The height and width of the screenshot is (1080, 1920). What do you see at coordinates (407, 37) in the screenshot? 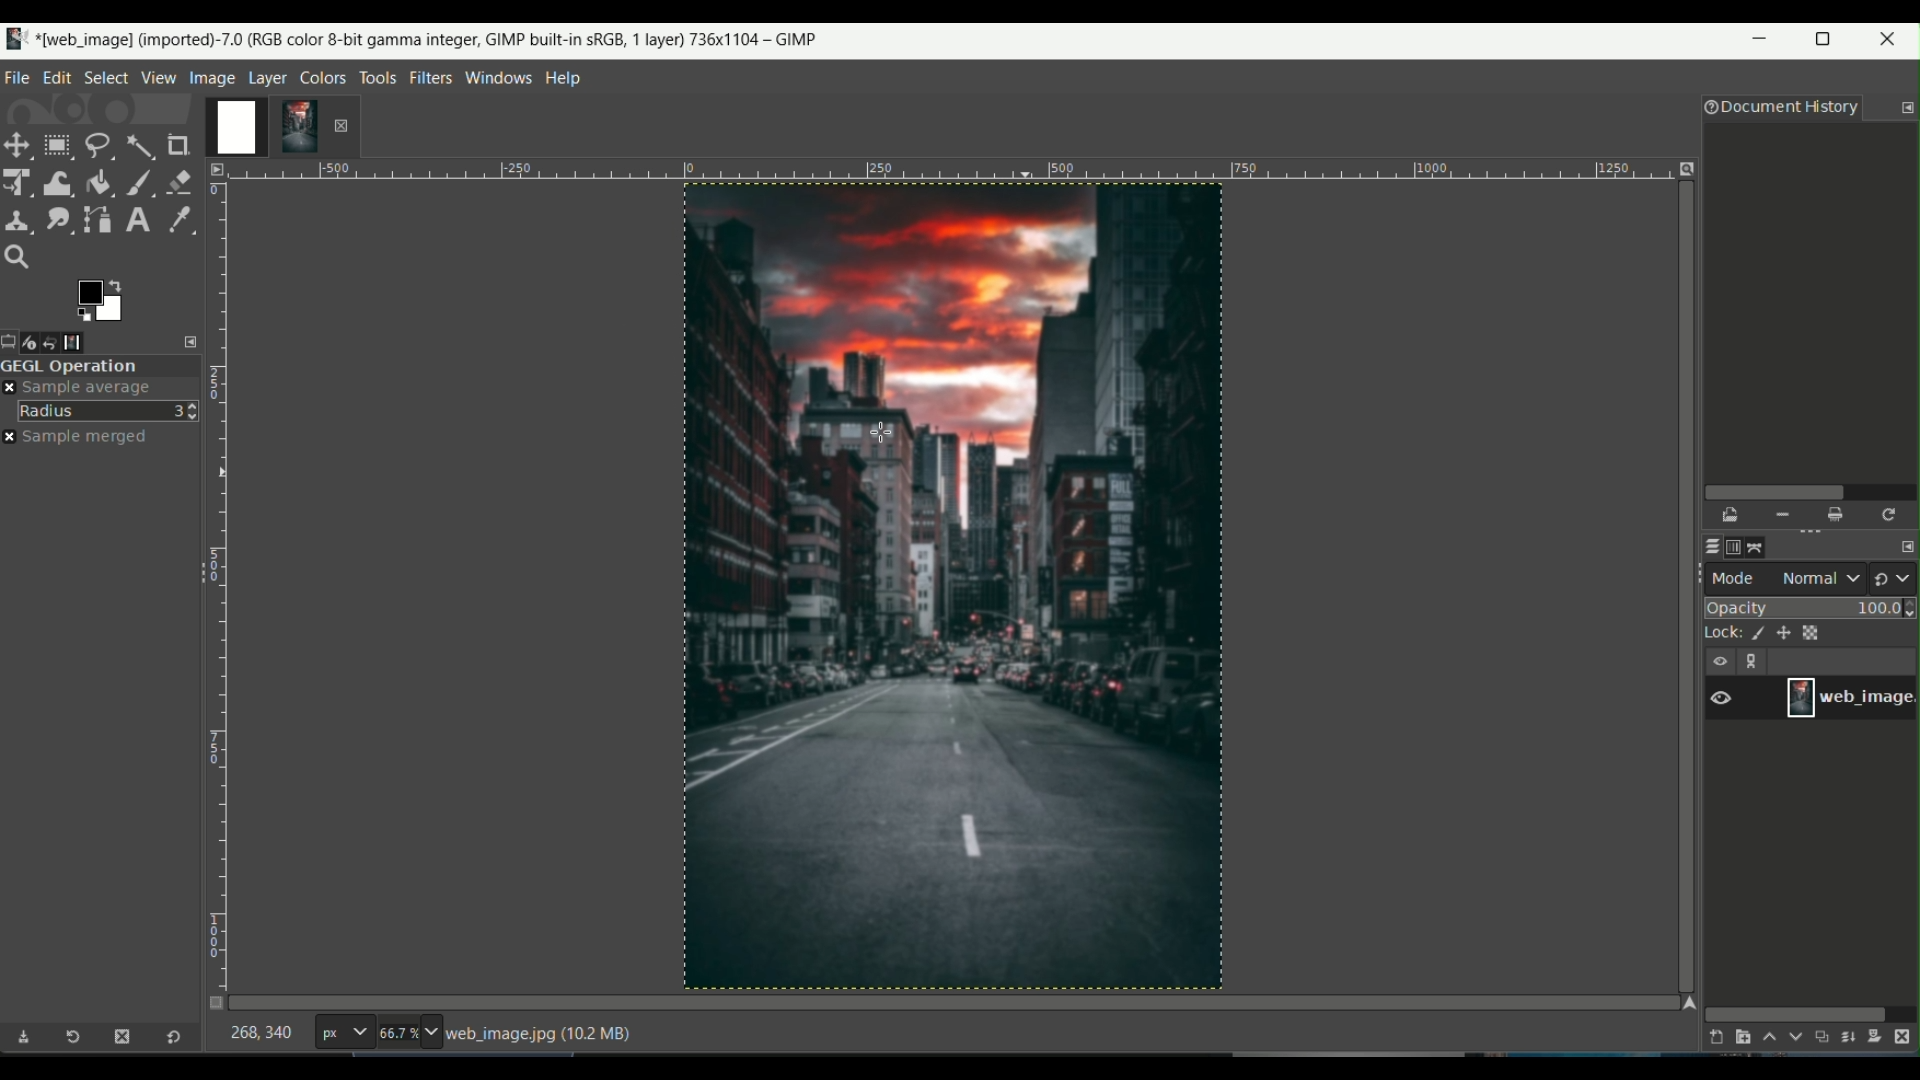
I see `app name` at bounding box center [407, 37].